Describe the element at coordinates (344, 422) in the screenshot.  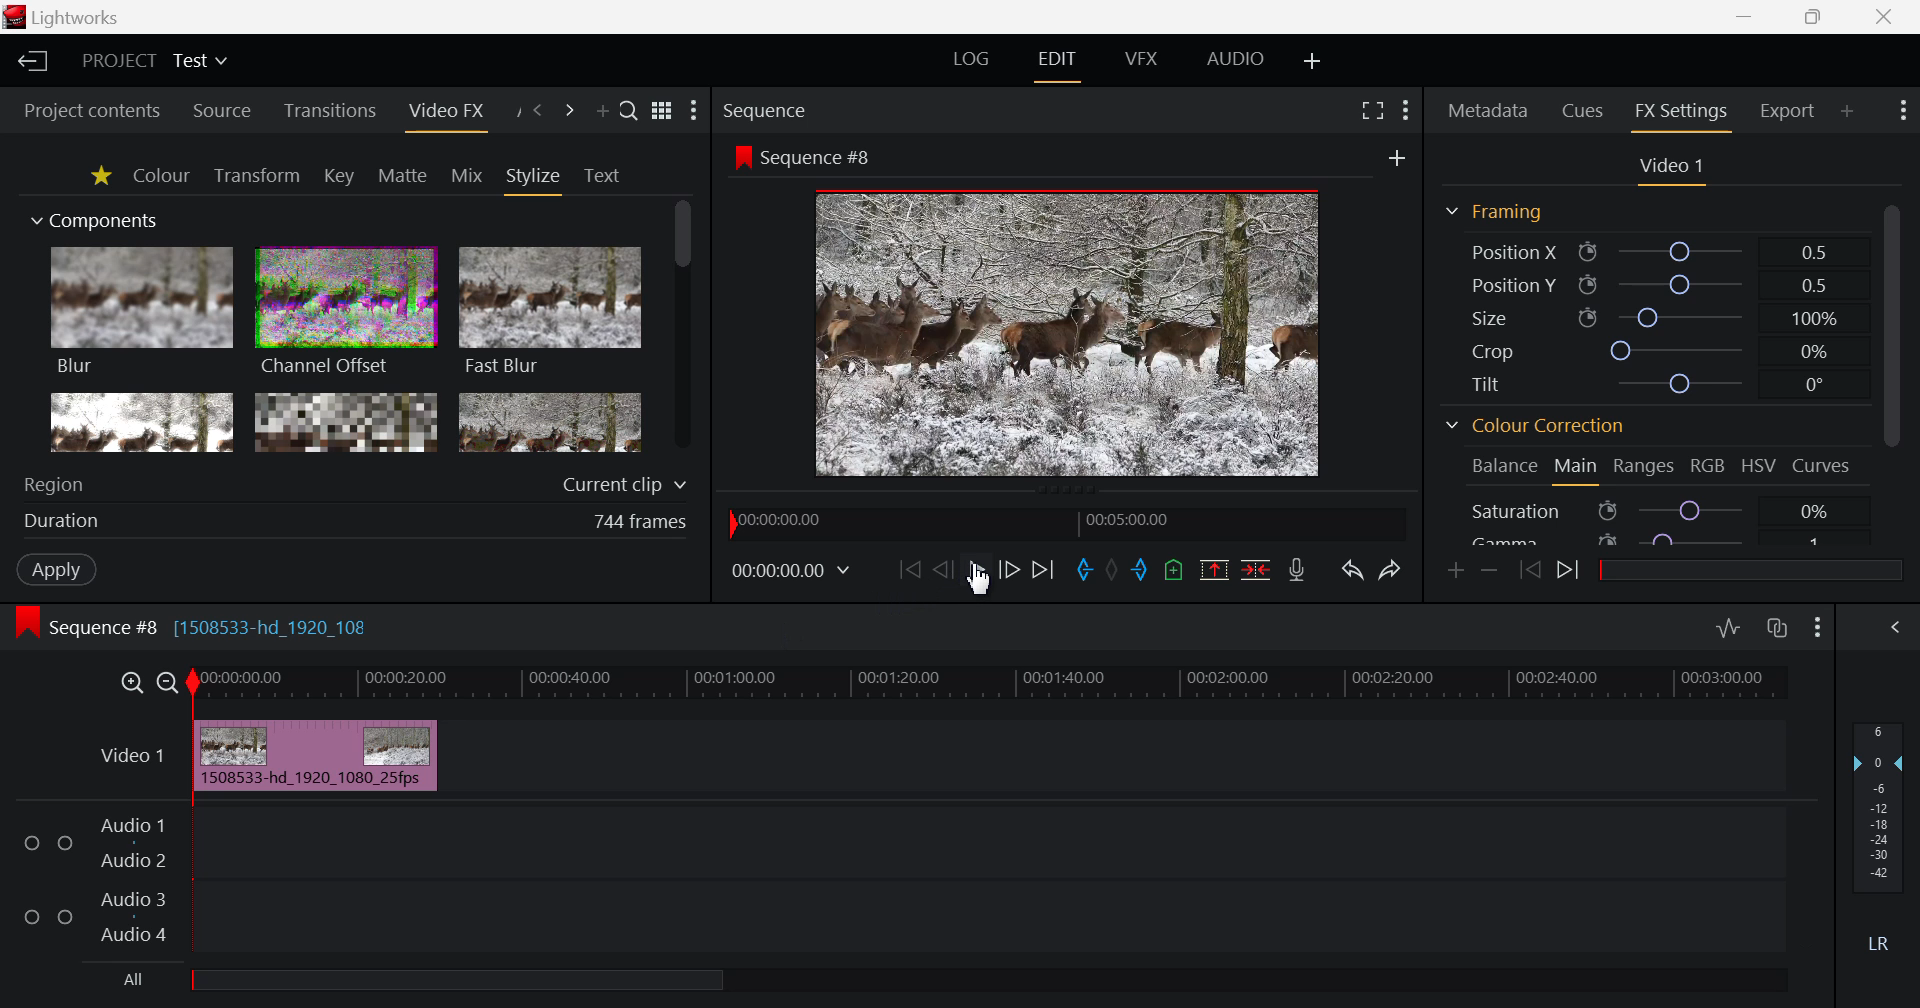
I see `Mosaic` at that location.